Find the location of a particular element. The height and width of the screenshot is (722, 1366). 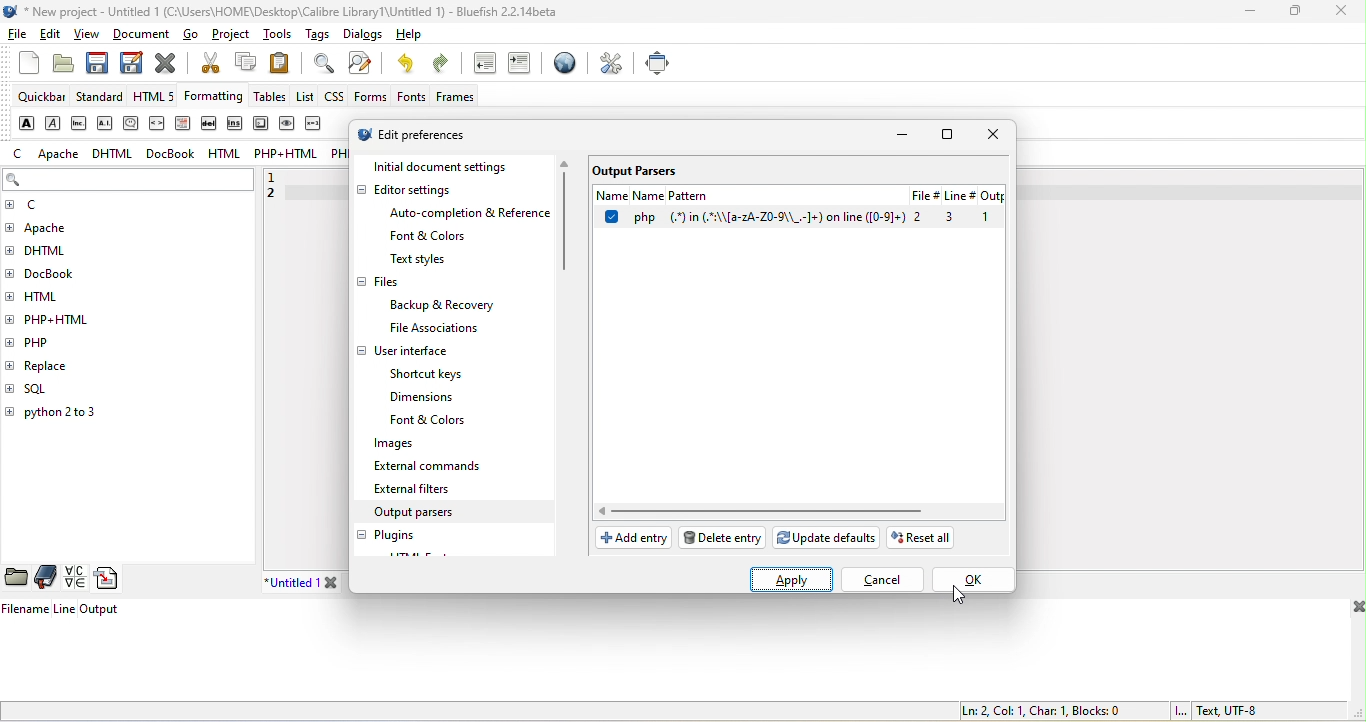

insert is located at coordinates (233, 125).